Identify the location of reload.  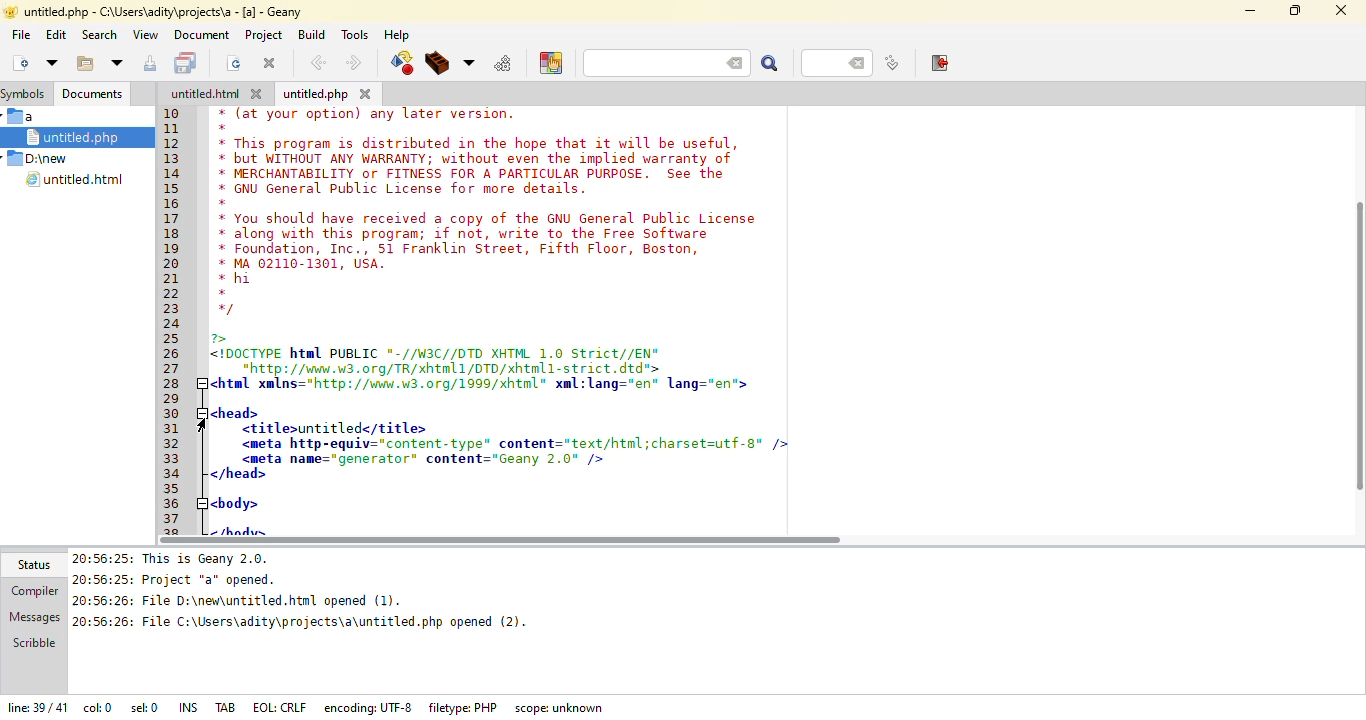
(232, 63).